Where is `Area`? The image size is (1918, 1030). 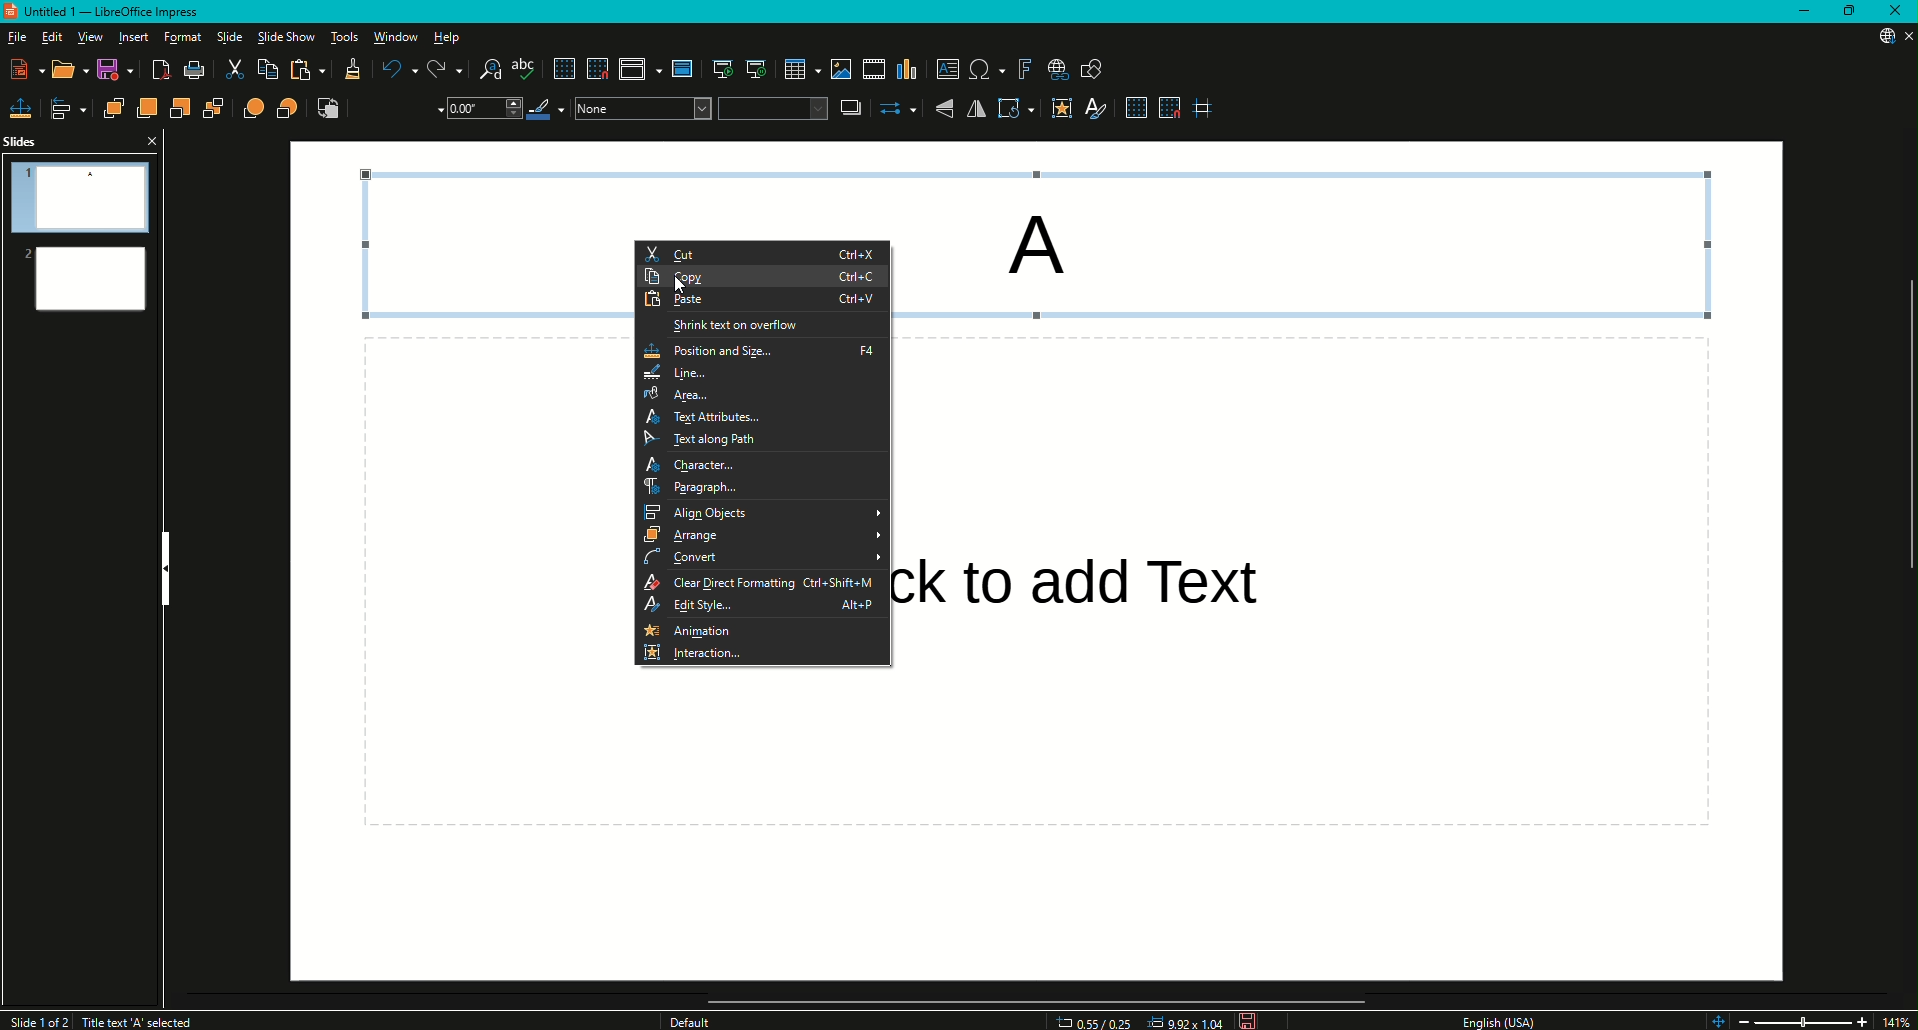
Area is located at coordinates (765, 394).